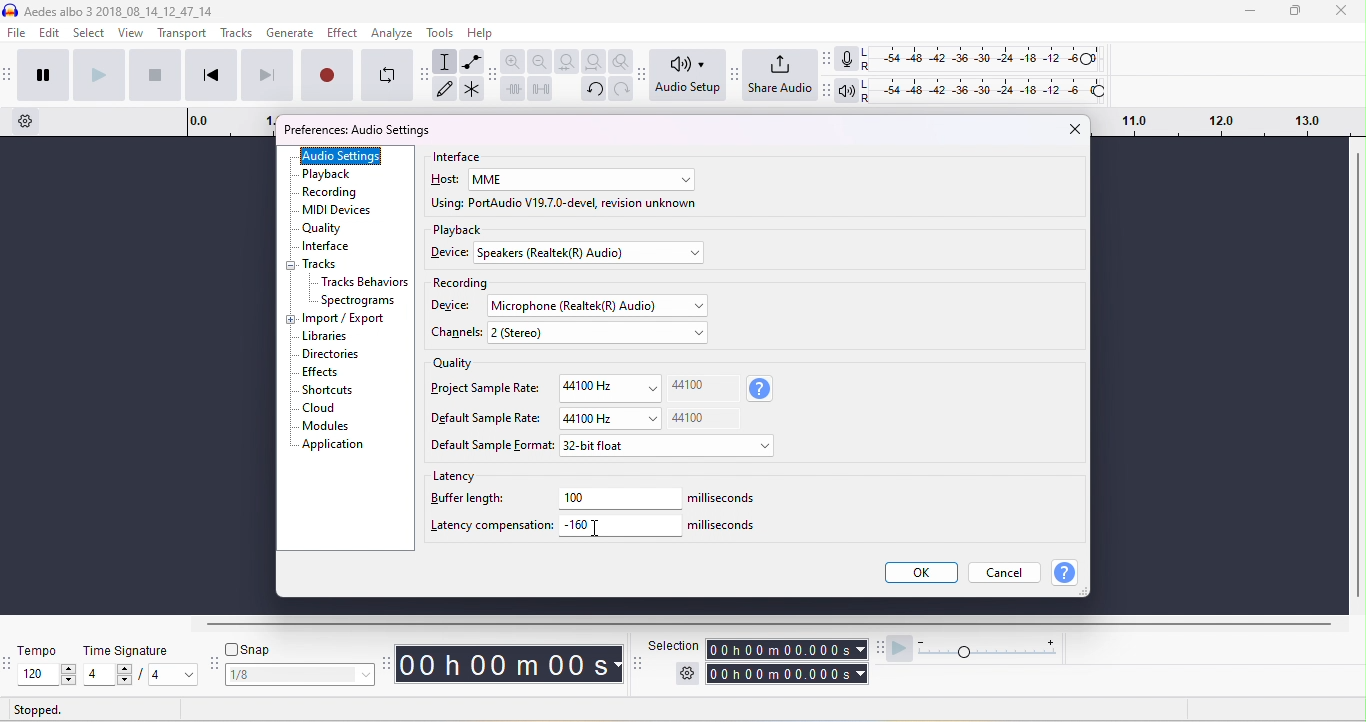 This screenshot has width=1366, height=722. I want to click on Audacity share audio toolbar, so click(736, 75).